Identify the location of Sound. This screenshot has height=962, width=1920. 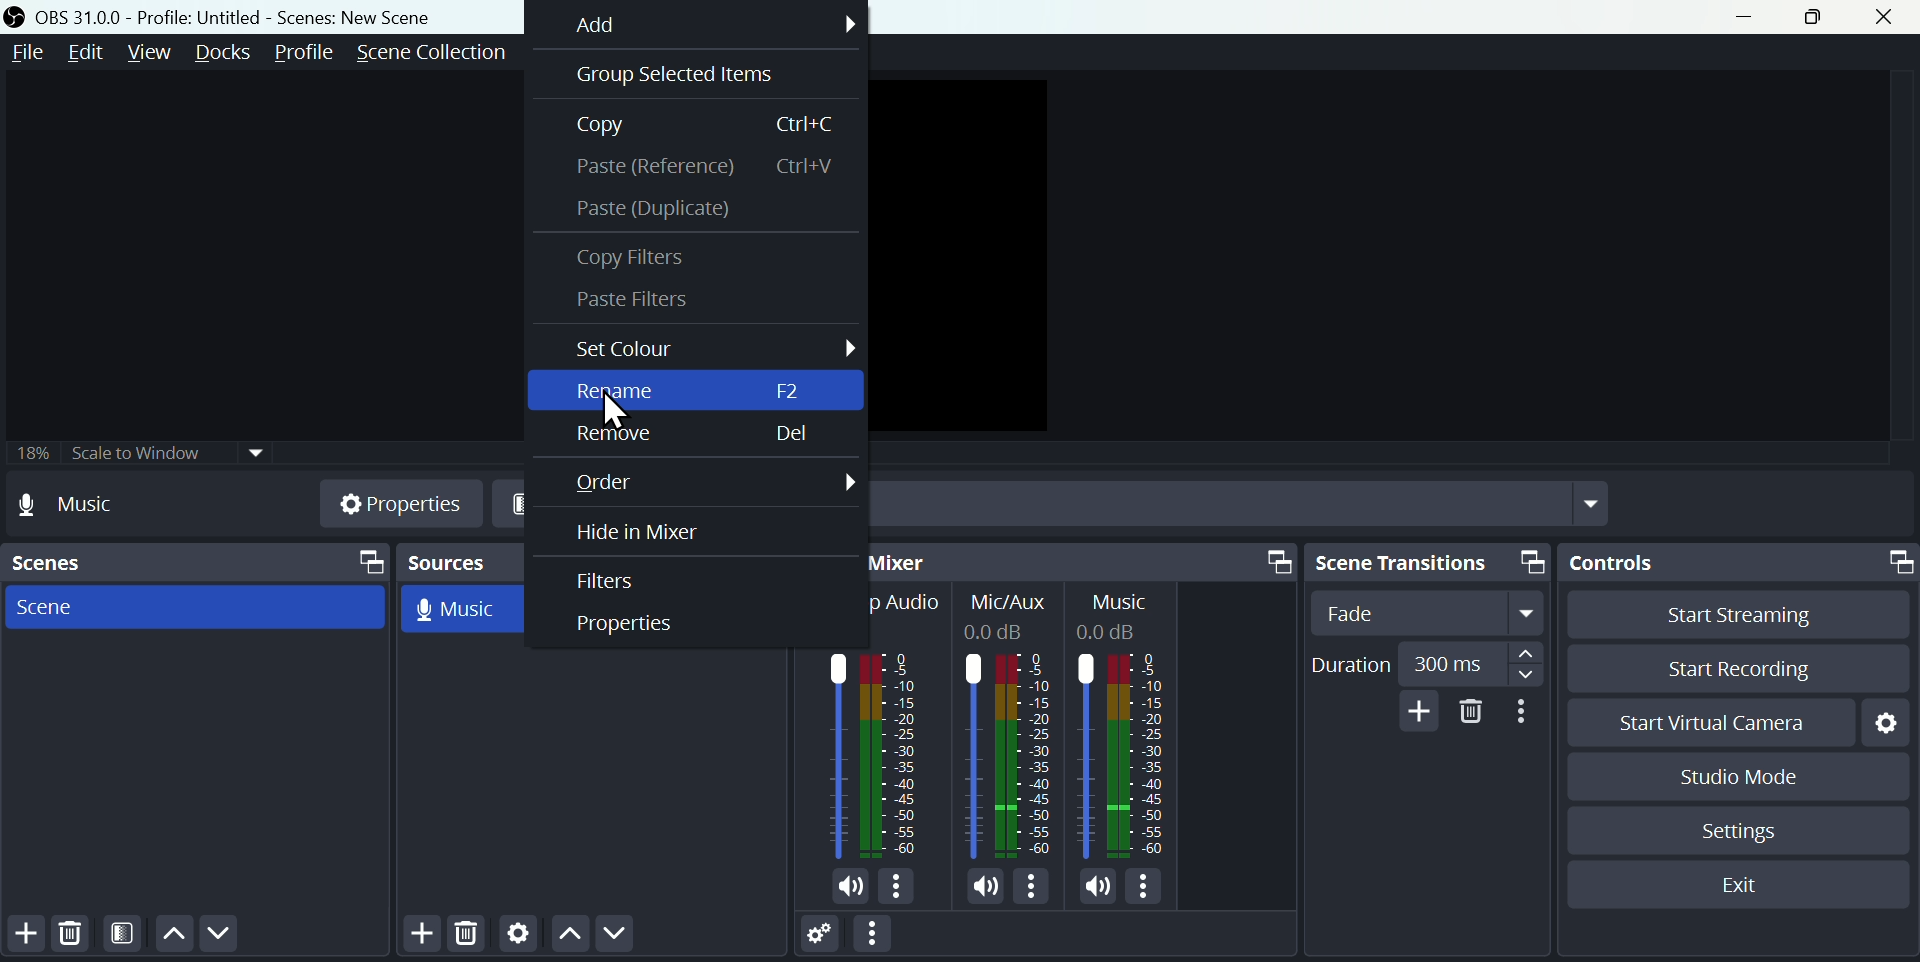
(1098, 885).